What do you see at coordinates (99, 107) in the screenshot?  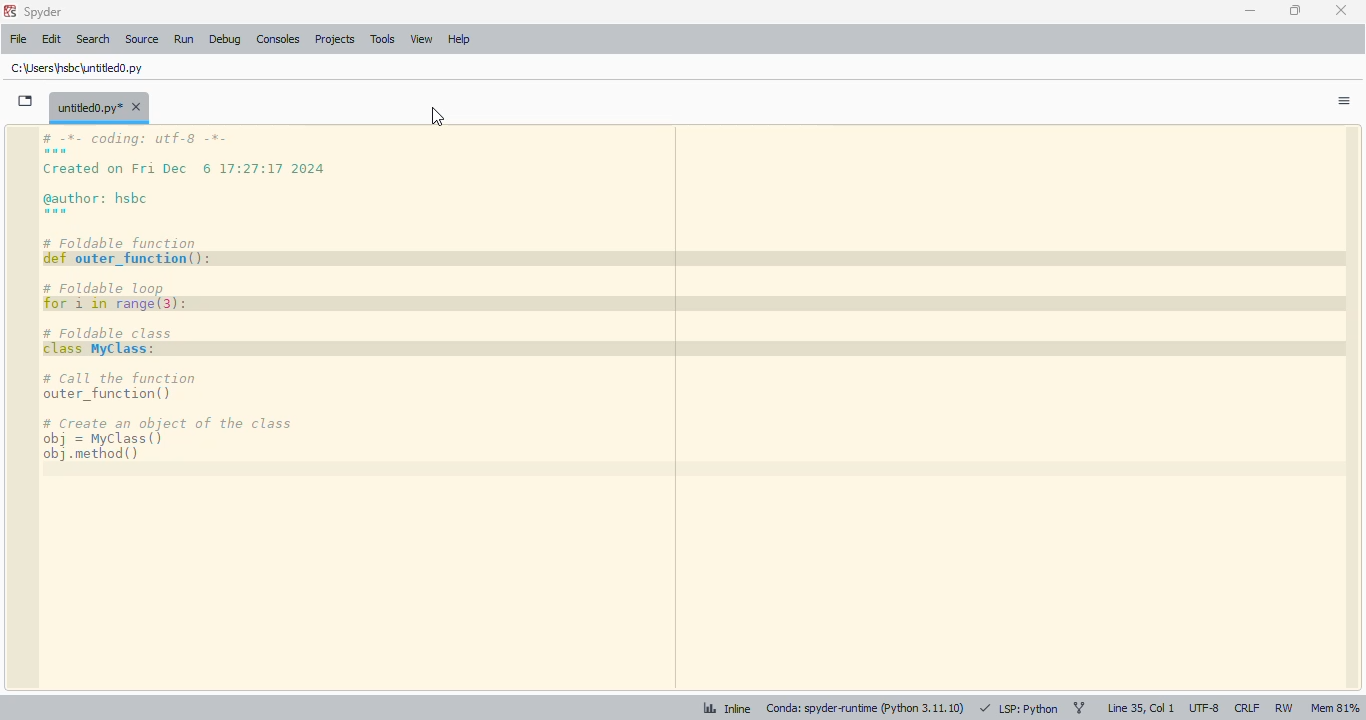 I see `untitled0.py` at bounding box center [99, 107].